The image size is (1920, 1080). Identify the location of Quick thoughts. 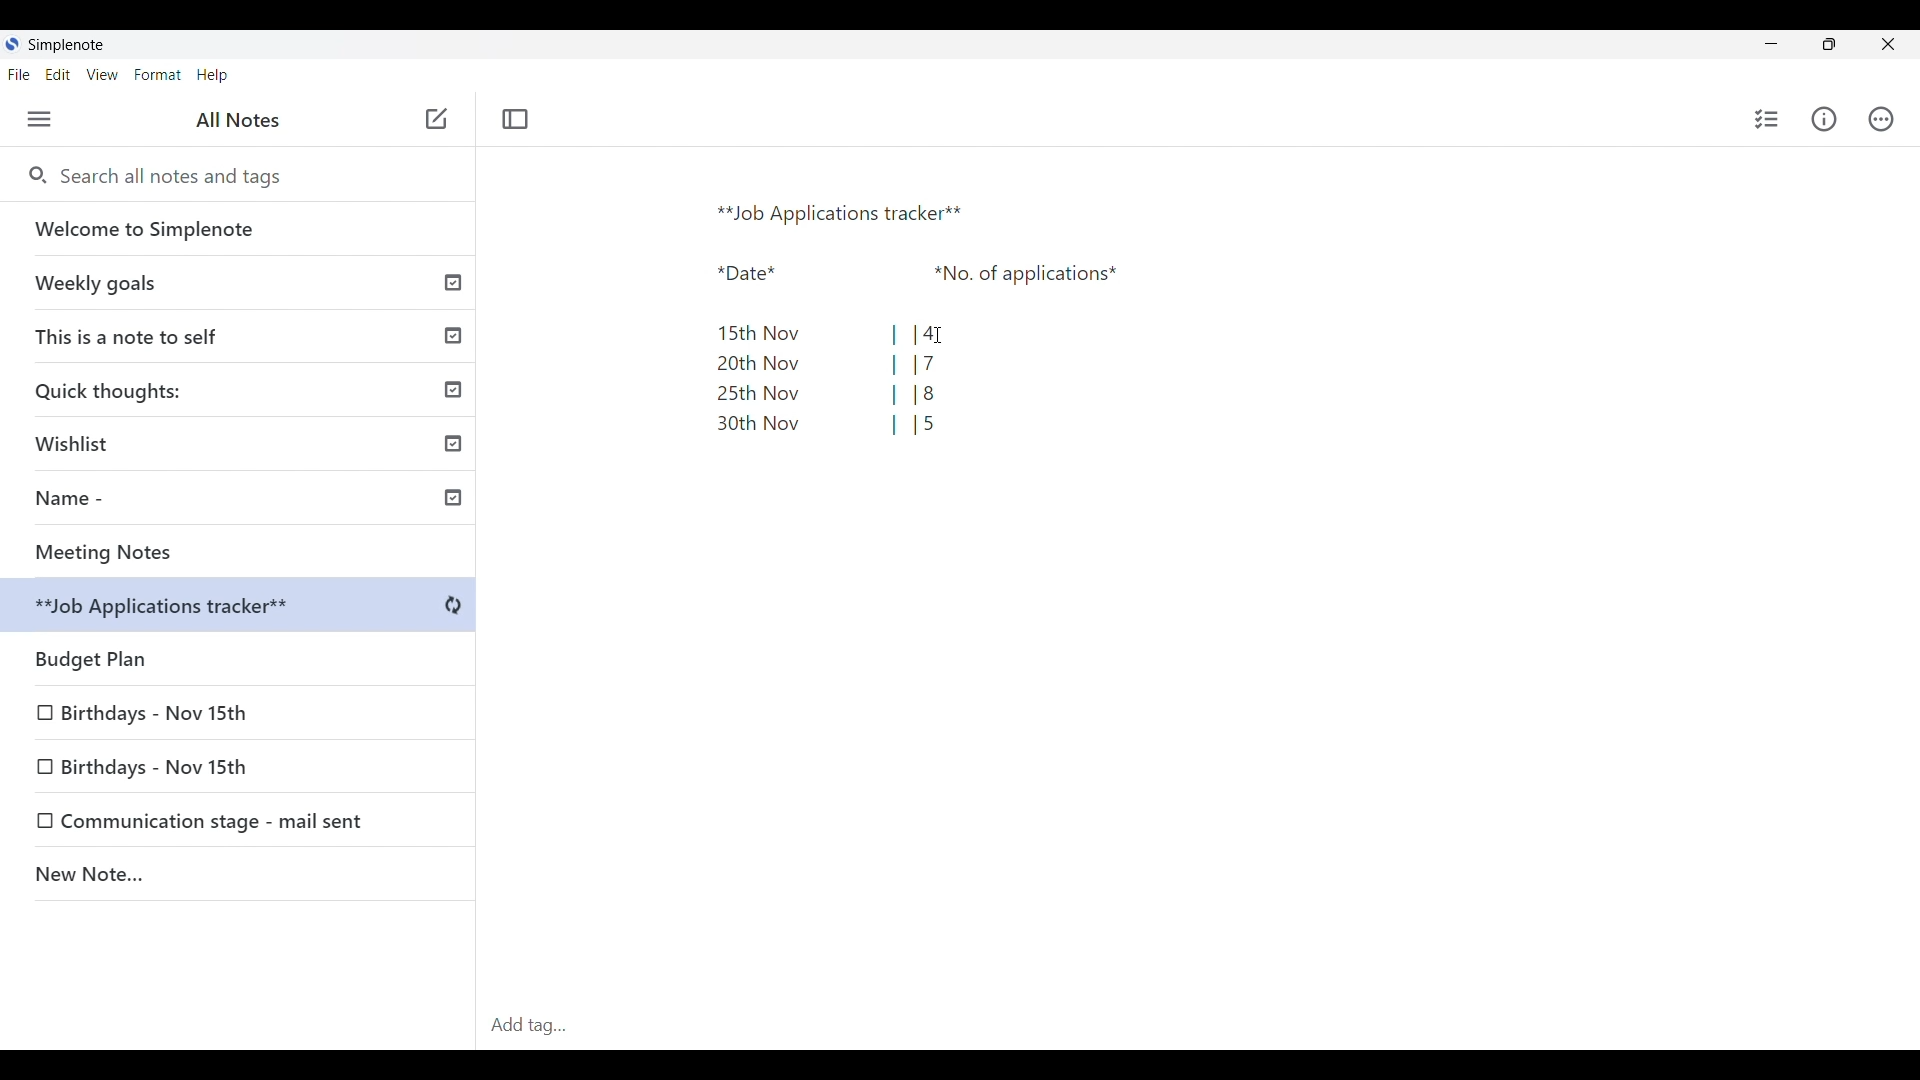
(241, 389).